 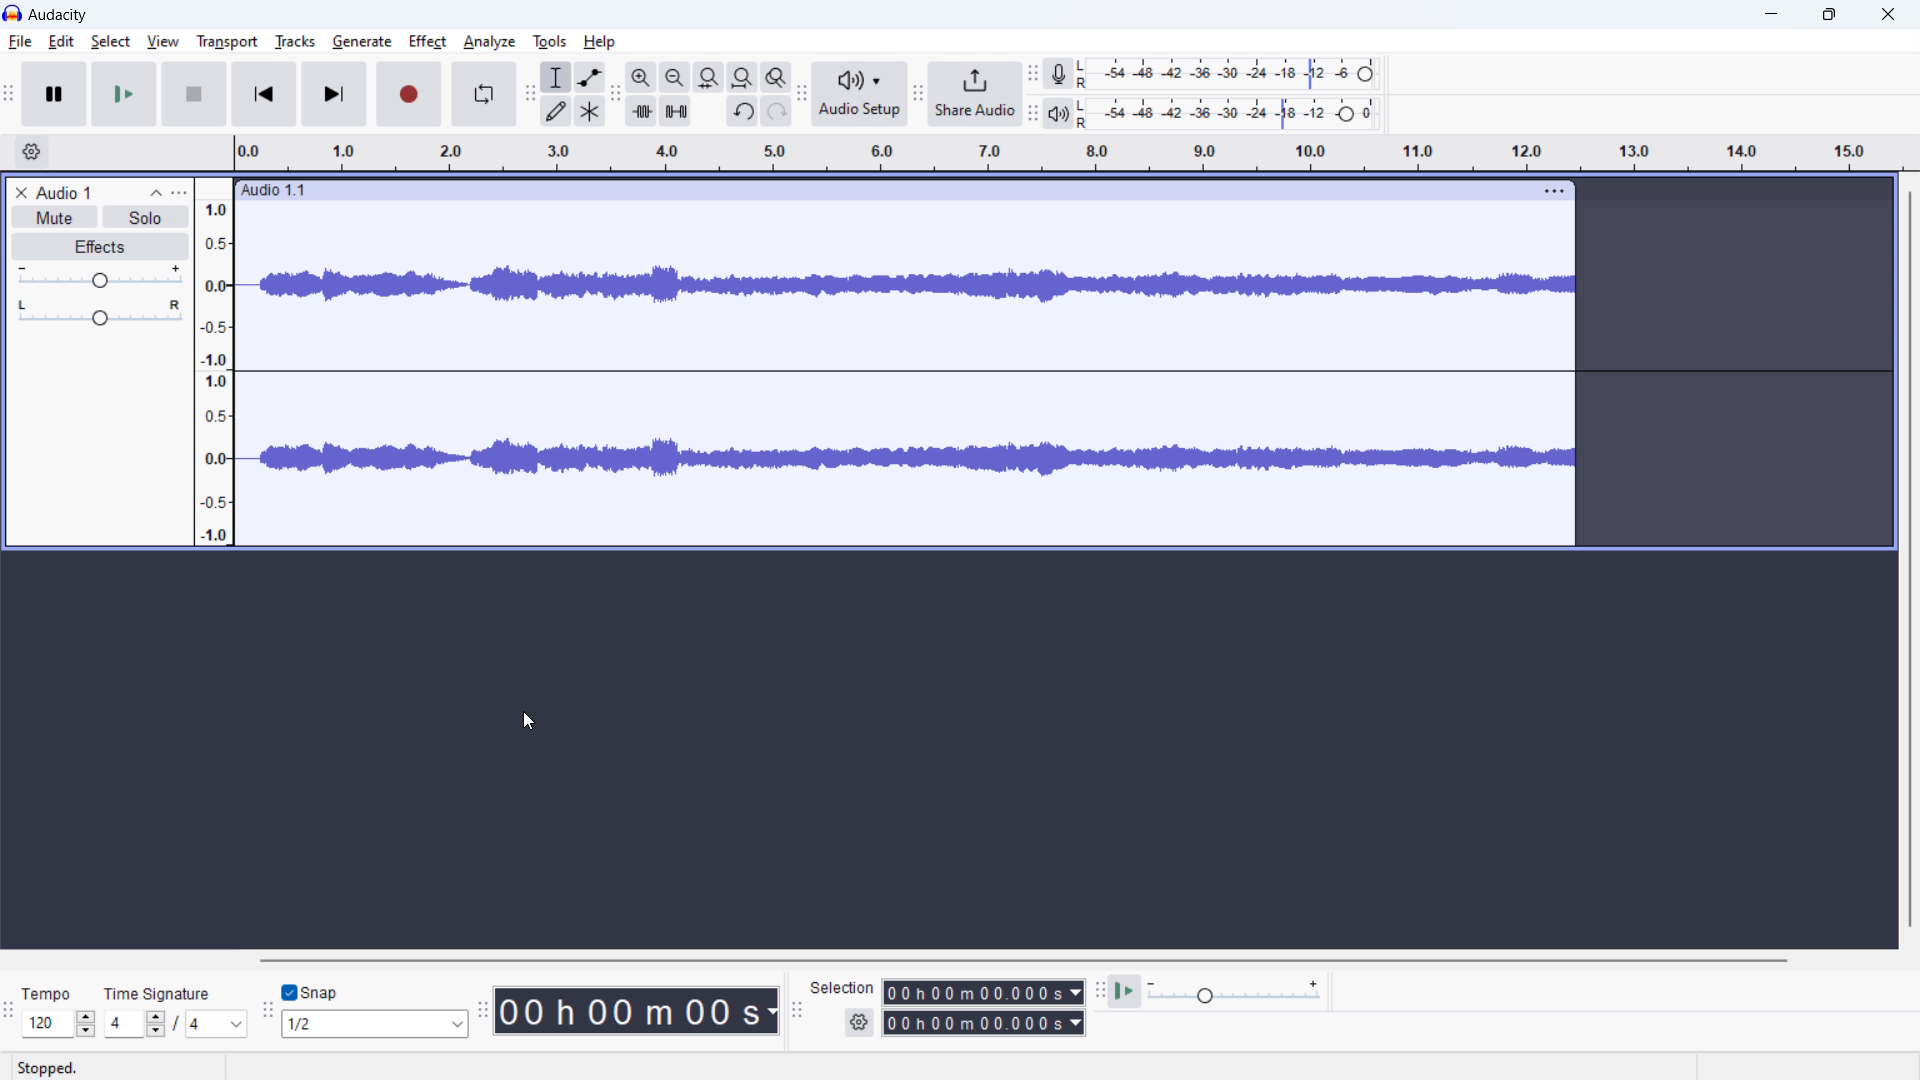 What do you see at coordinates (214, 362) in the screenshot?
I see `amplitude` at bounding box center [214, 362].